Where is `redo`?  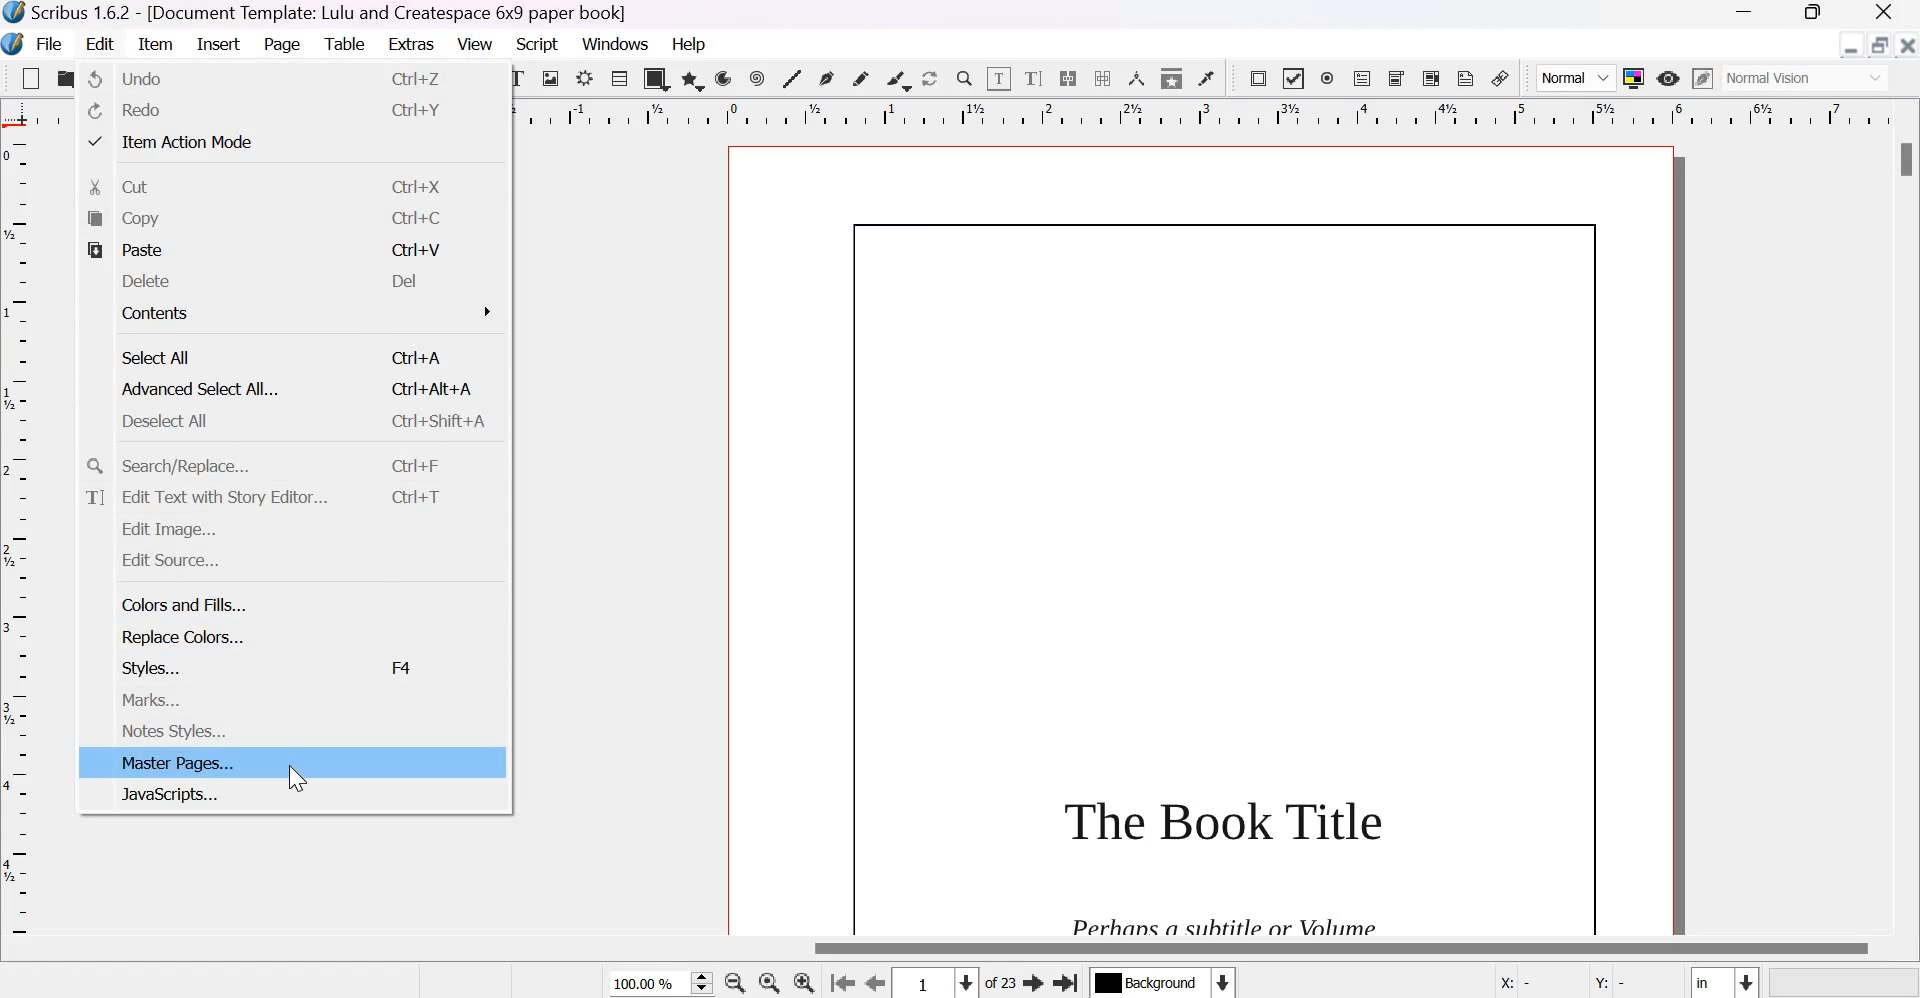 redo is located at coordinates (284, 110).